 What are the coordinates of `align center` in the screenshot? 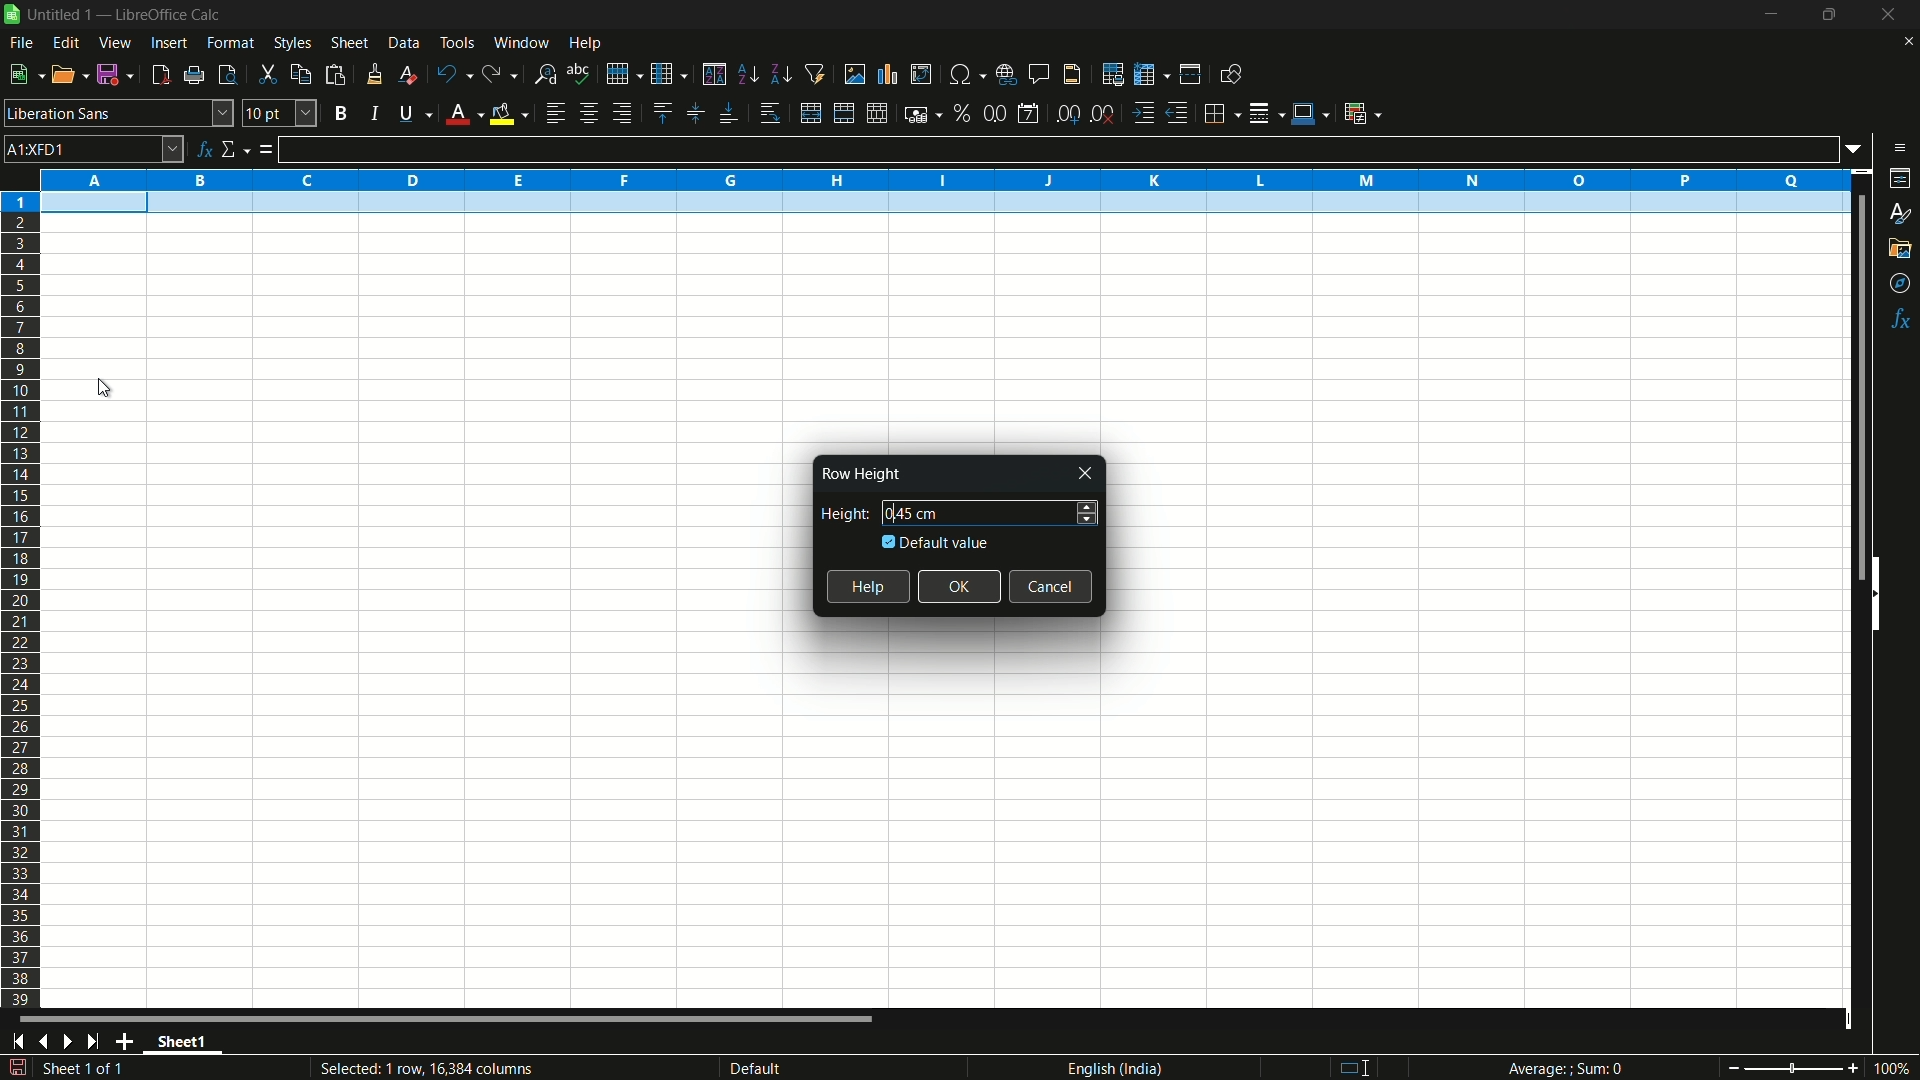 It's located at (588, 114).